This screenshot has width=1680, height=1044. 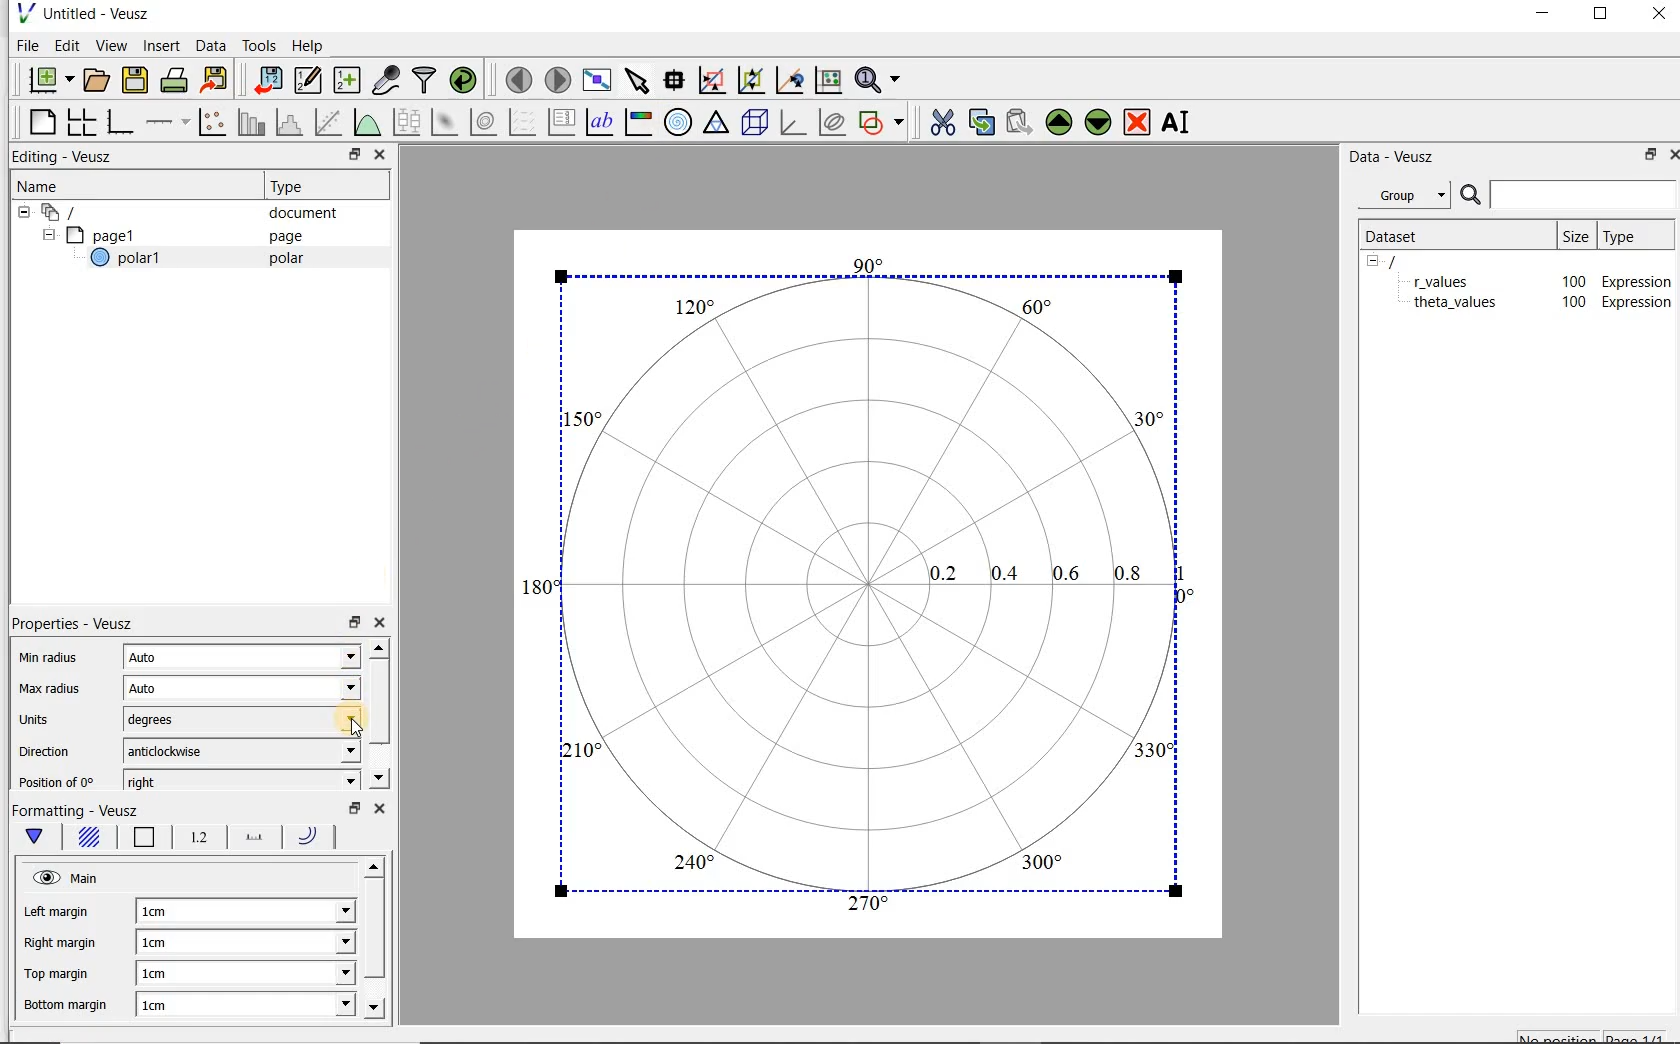 I want to click on base graph, so click(x=119, y=123).